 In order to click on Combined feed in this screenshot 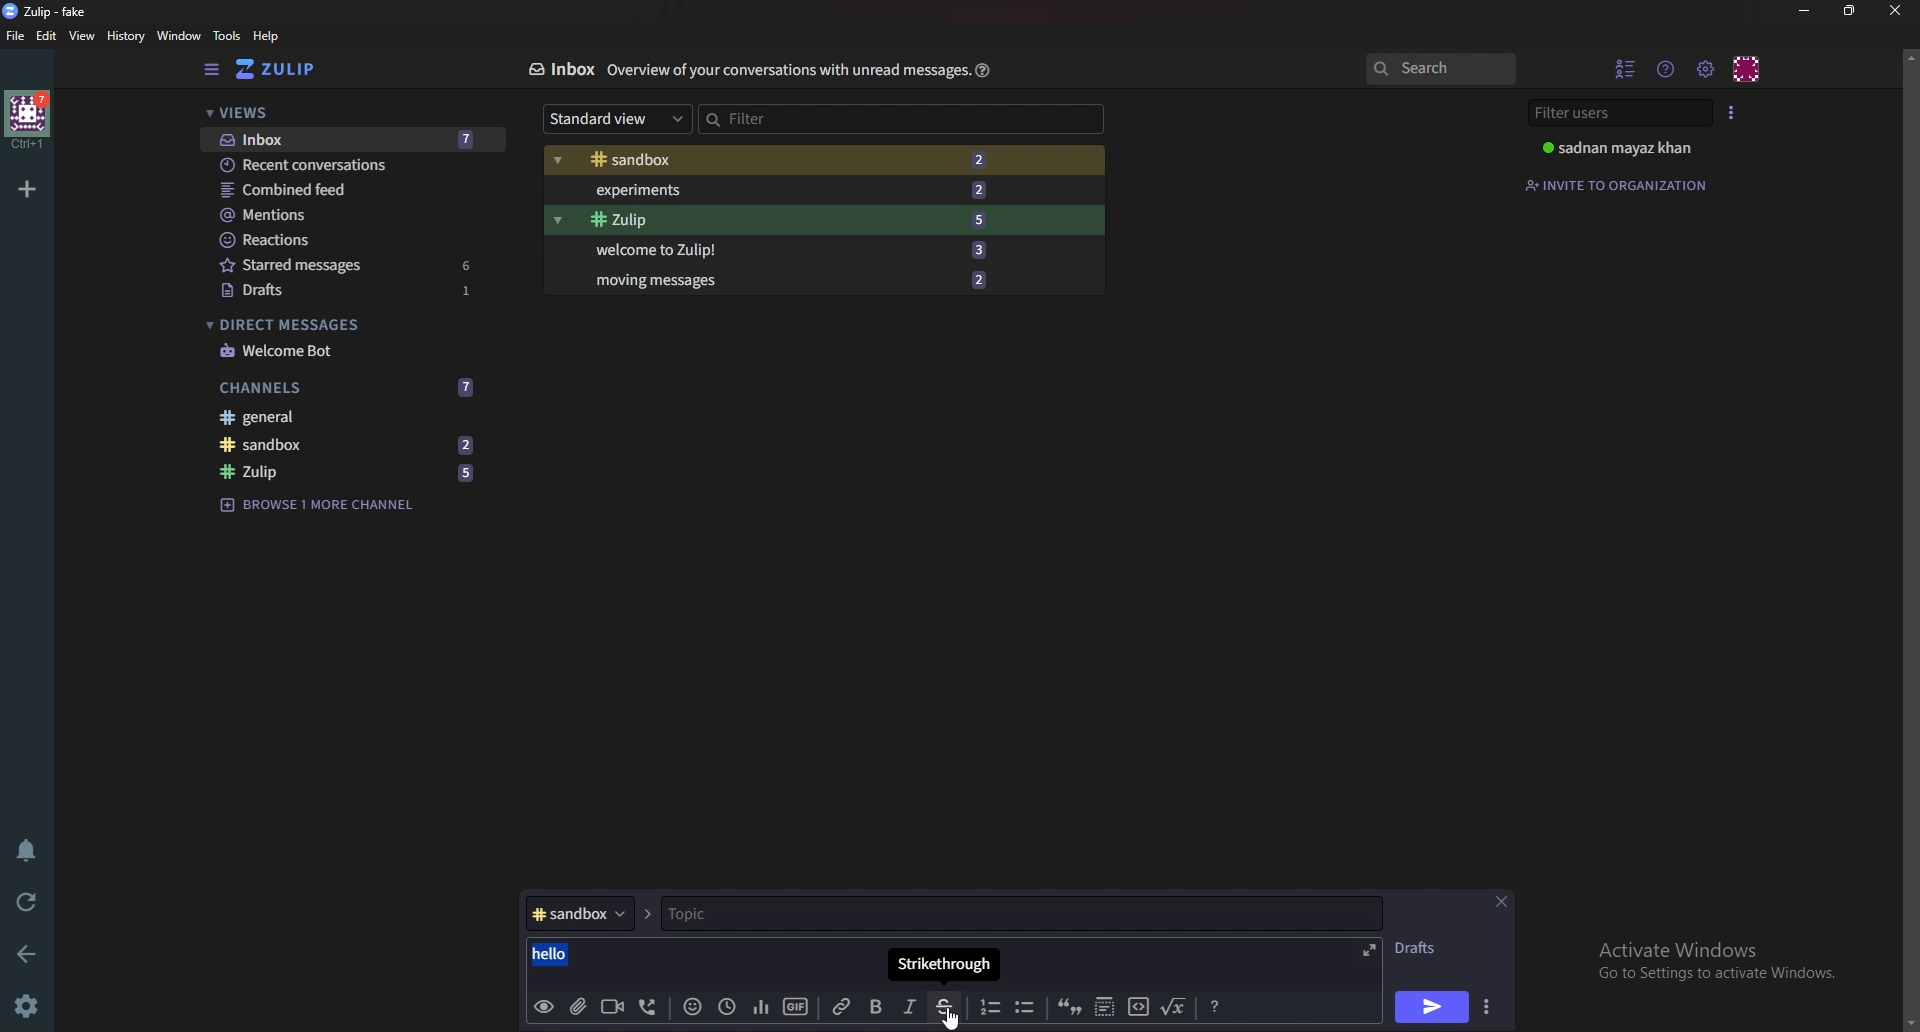, I will do `click(340, 188)`.